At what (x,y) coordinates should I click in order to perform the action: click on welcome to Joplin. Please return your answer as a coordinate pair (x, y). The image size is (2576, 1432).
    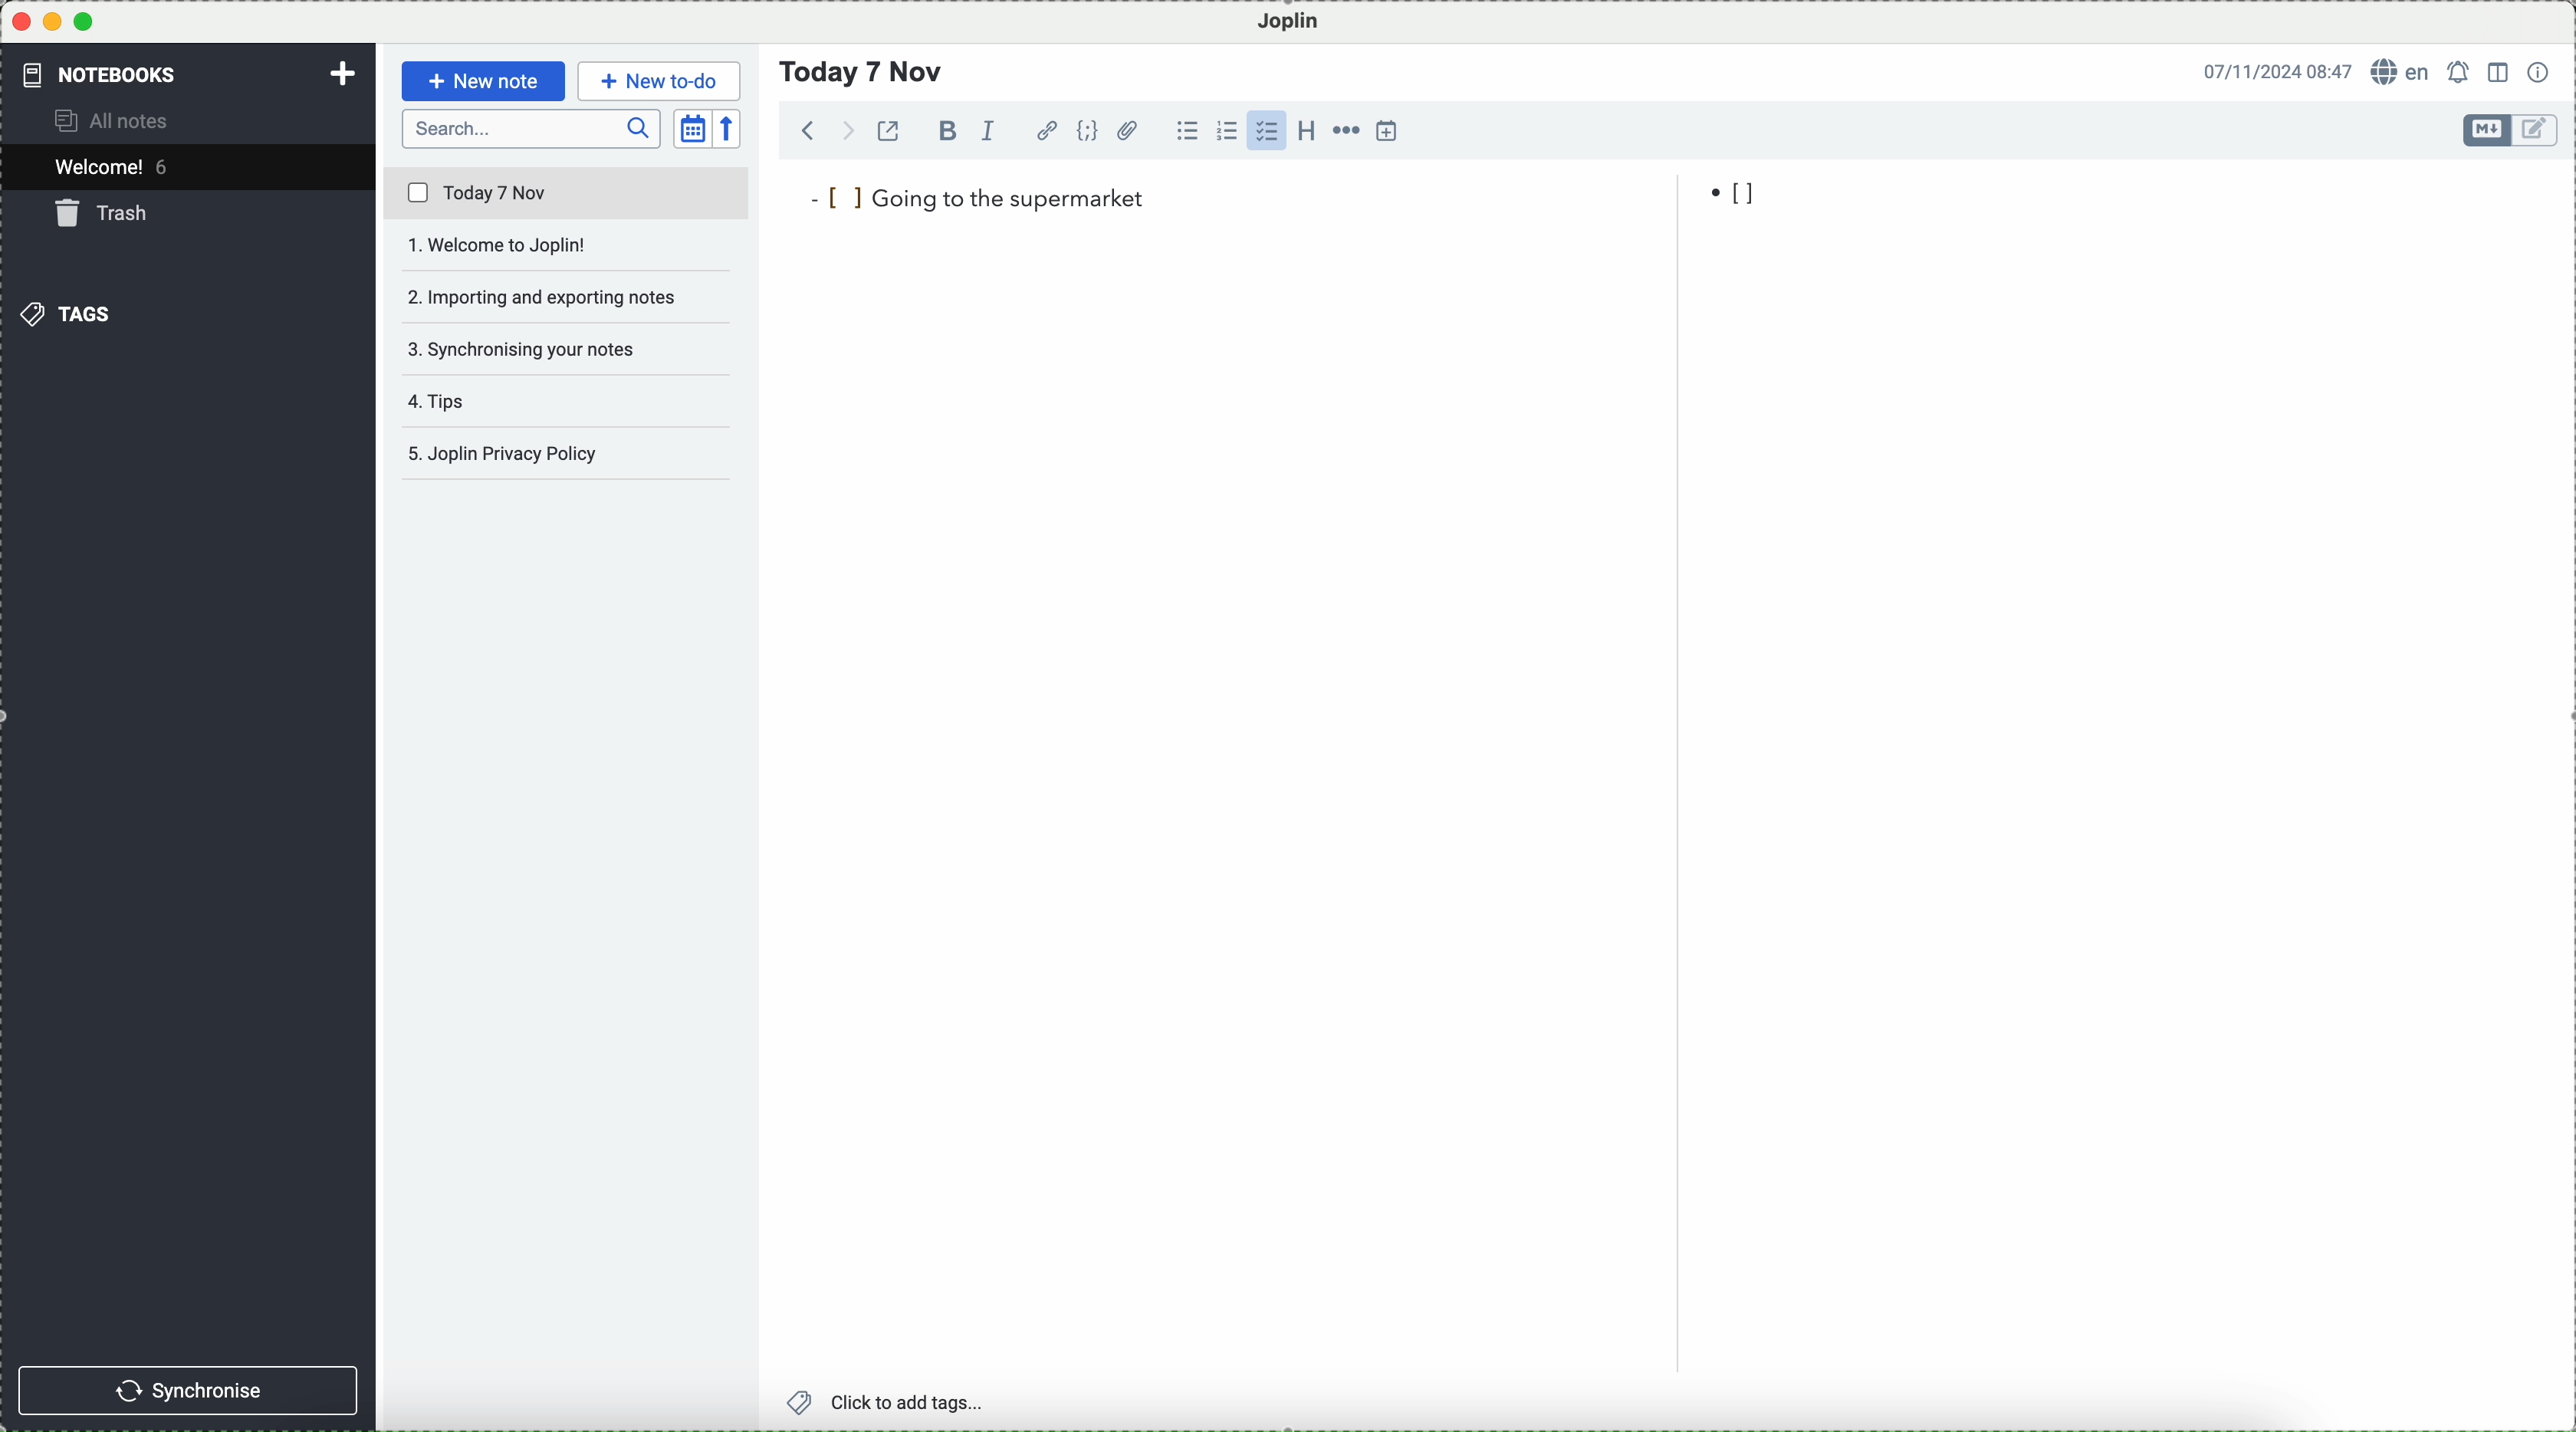
    Looking at the image, I should click on (566, 246).